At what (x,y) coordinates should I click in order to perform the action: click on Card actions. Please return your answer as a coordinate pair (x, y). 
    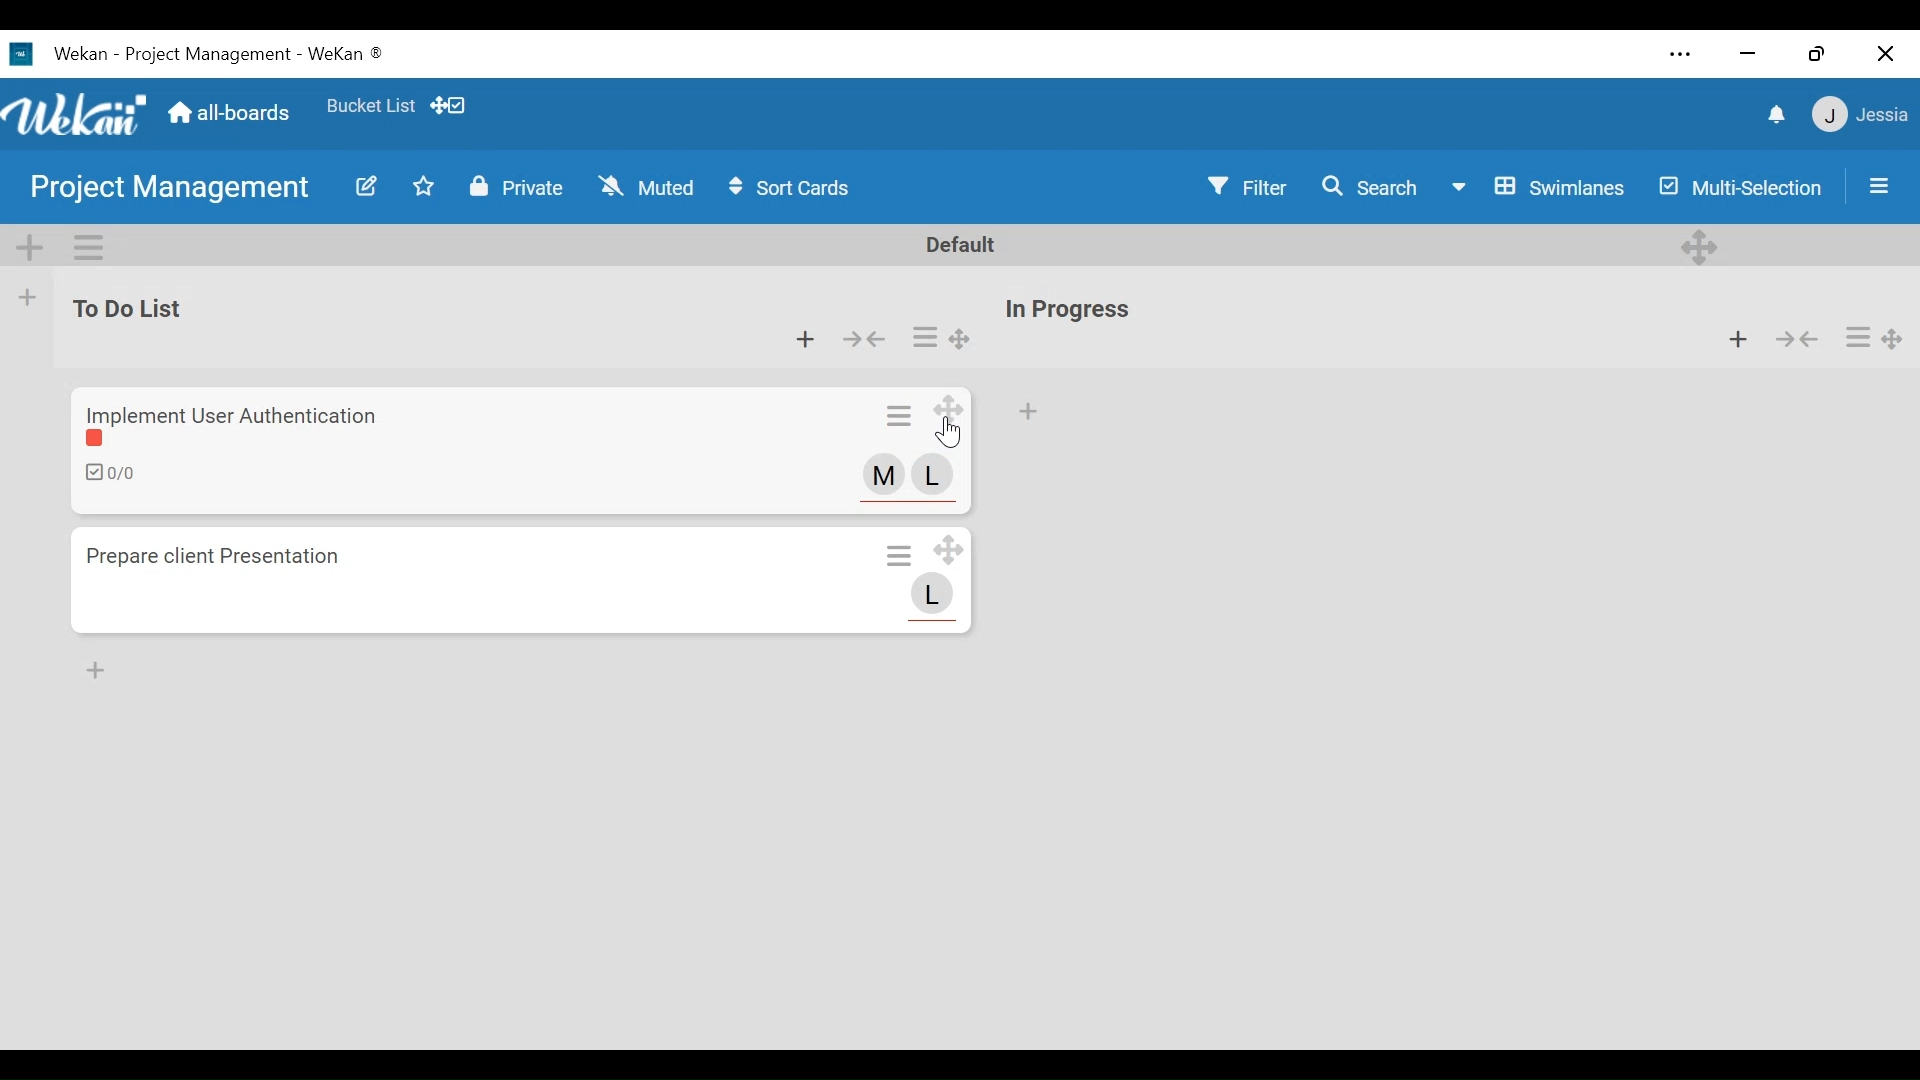
    Looking at the image, I should click on (1859, 336).